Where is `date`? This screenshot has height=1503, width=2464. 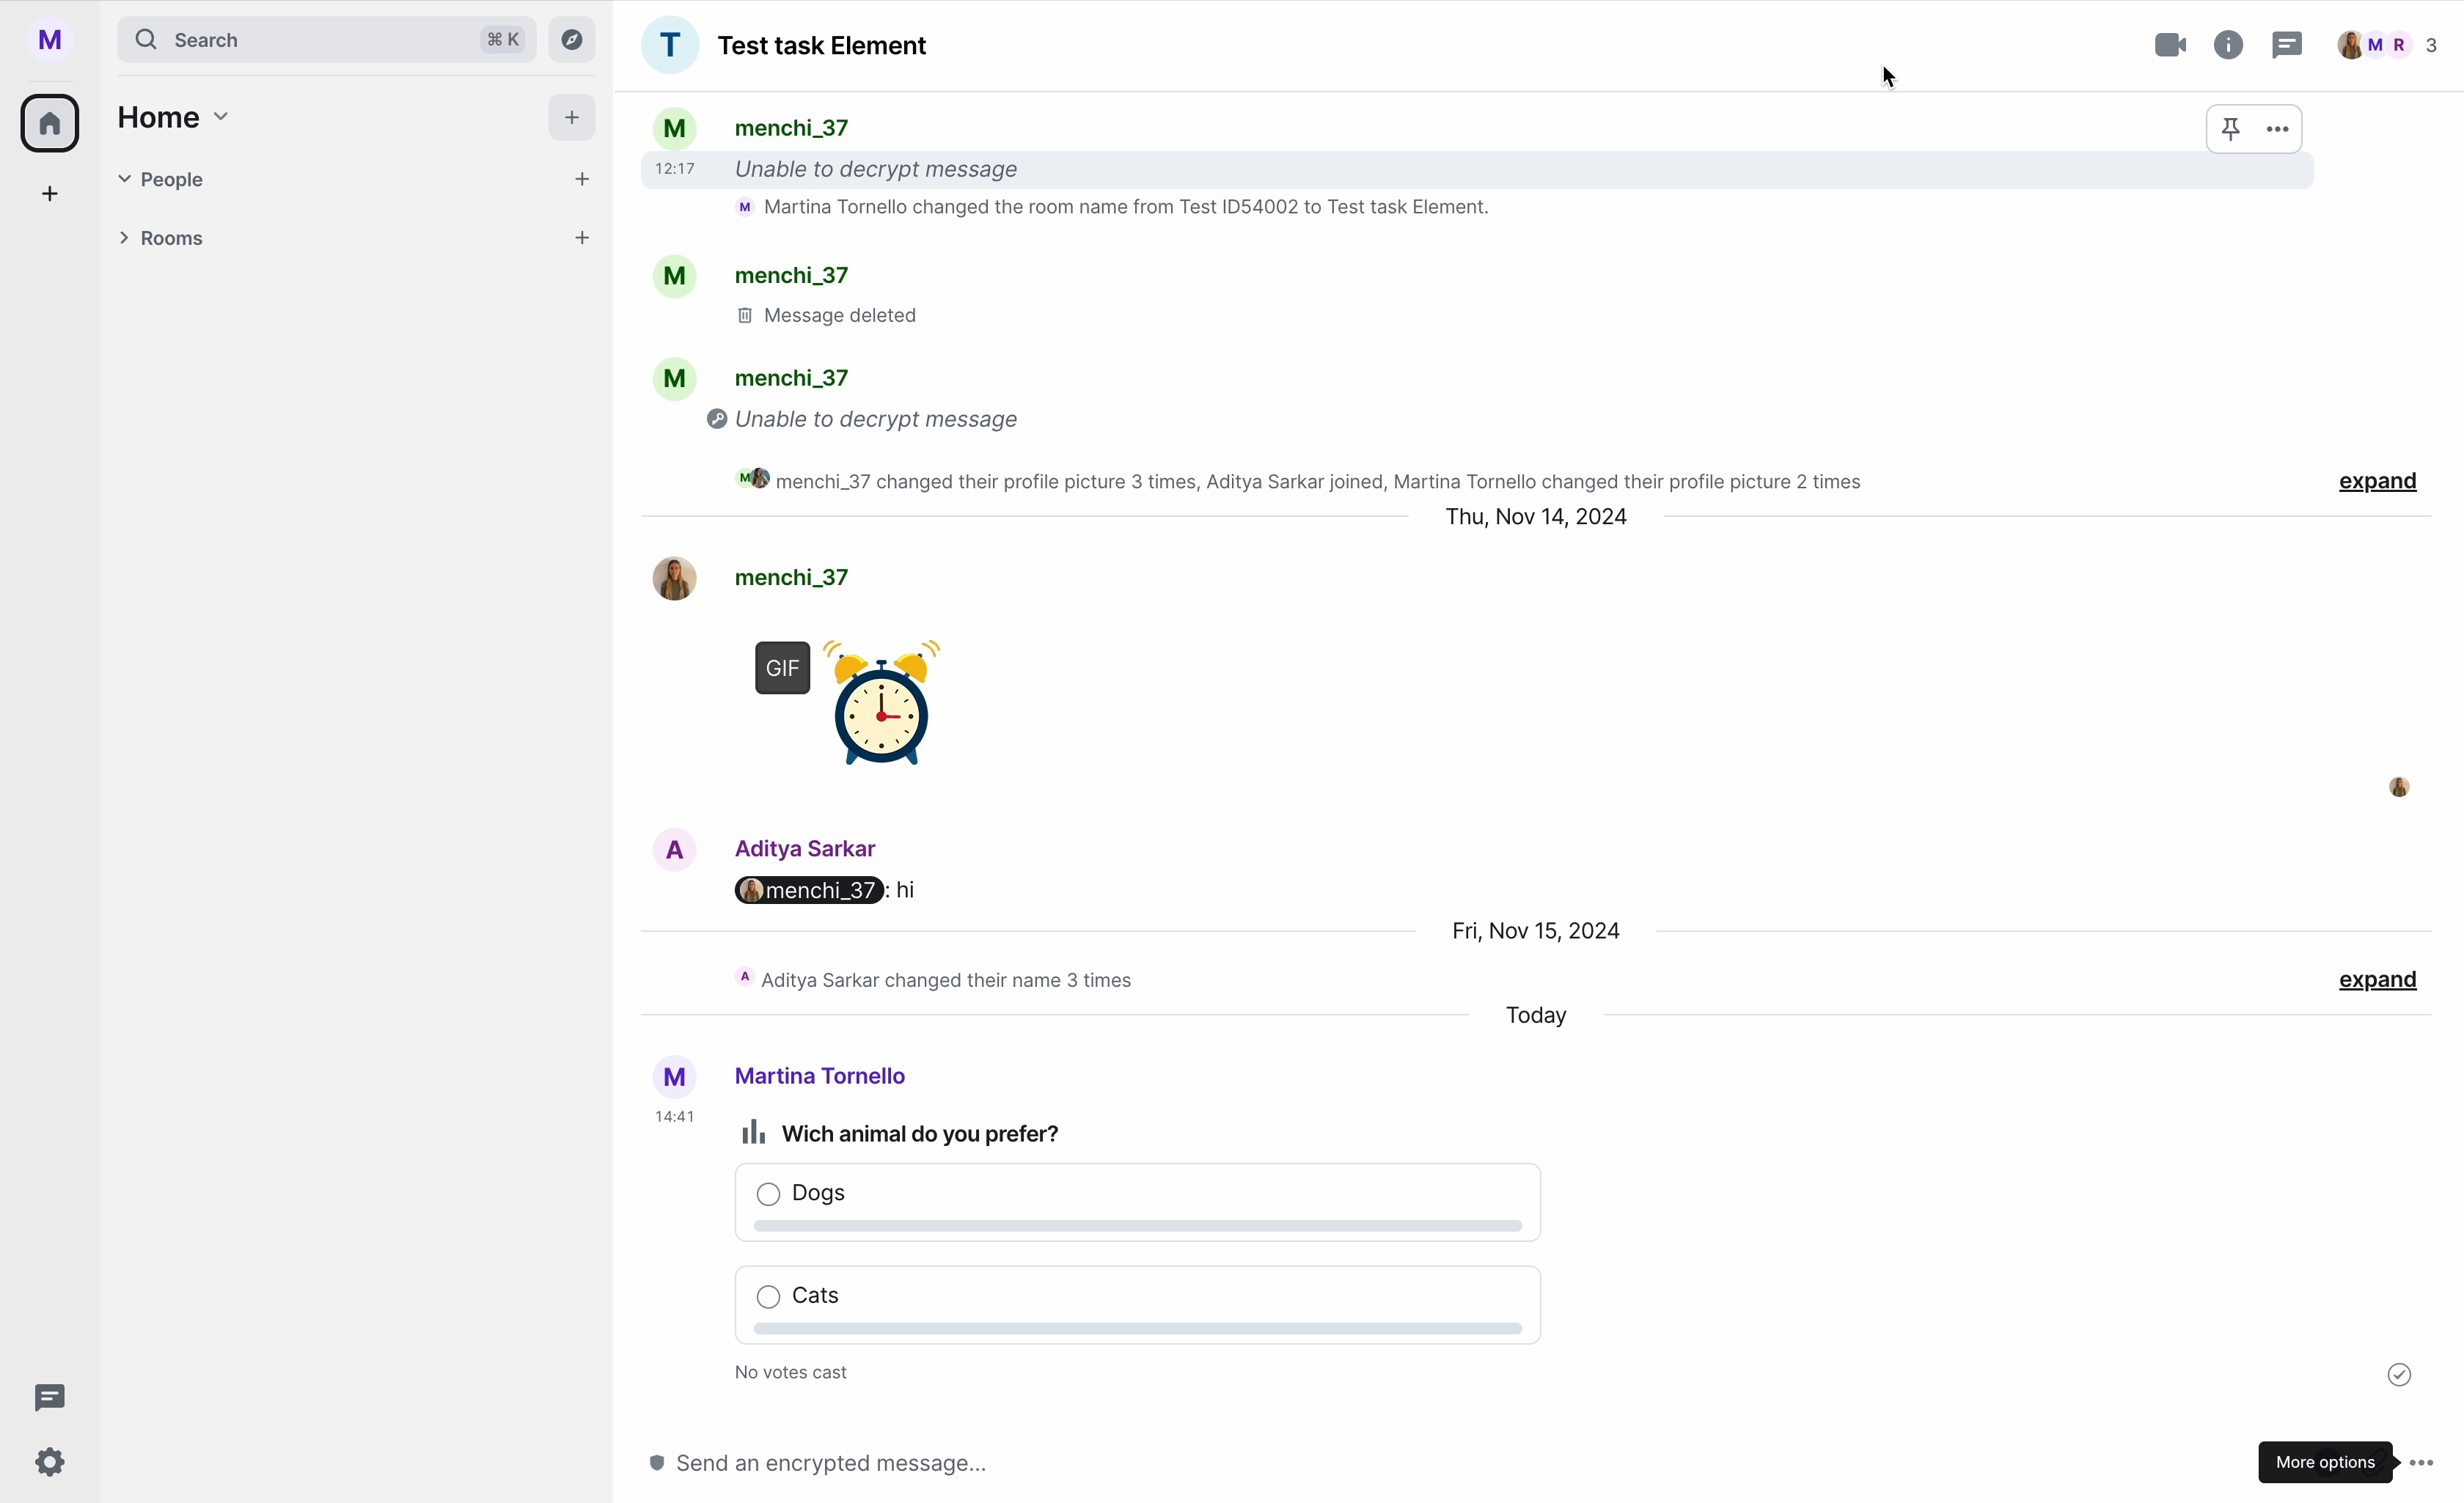
date is located at coordinates (1540, 928).